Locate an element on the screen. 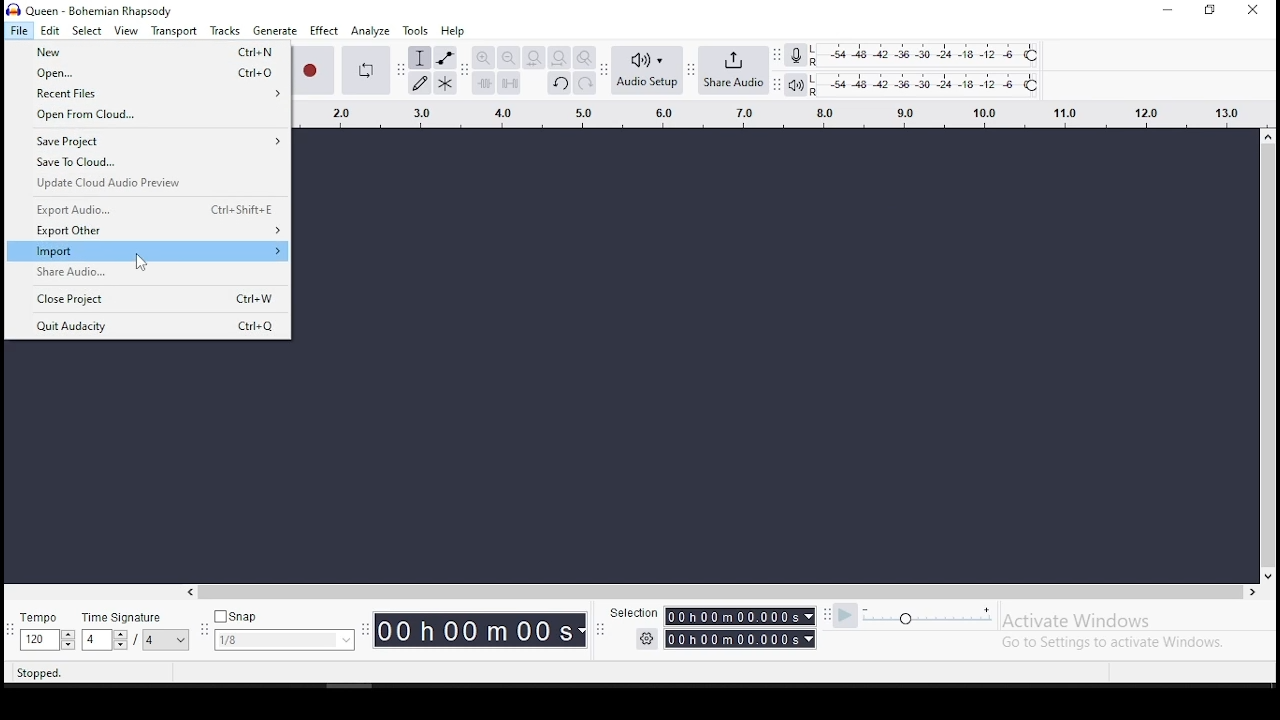 The image size is (1280, 720). export other is located at coordinates (148, 232).